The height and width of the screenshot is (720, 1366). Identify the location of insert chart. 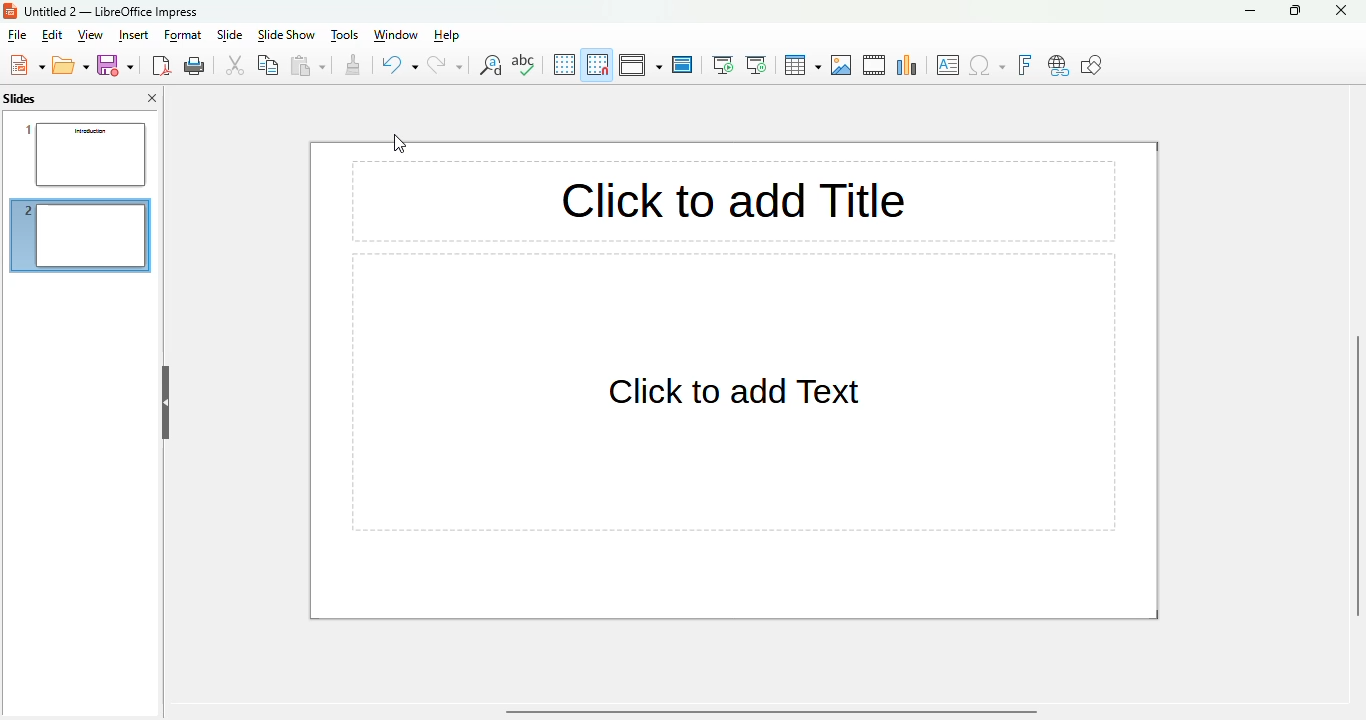
(908, 65).